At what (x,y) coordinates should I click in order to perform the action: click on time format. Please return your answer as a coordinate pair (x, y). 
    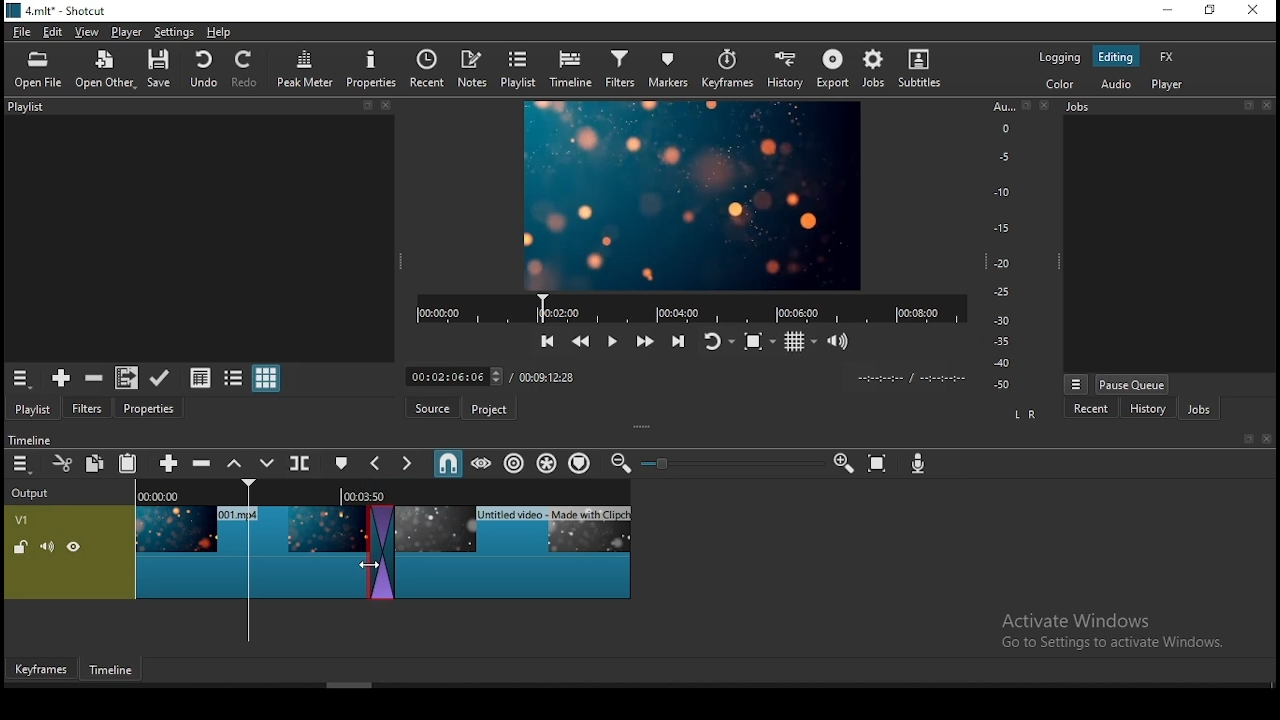
    Looking at the image, I should click on (910, 376).